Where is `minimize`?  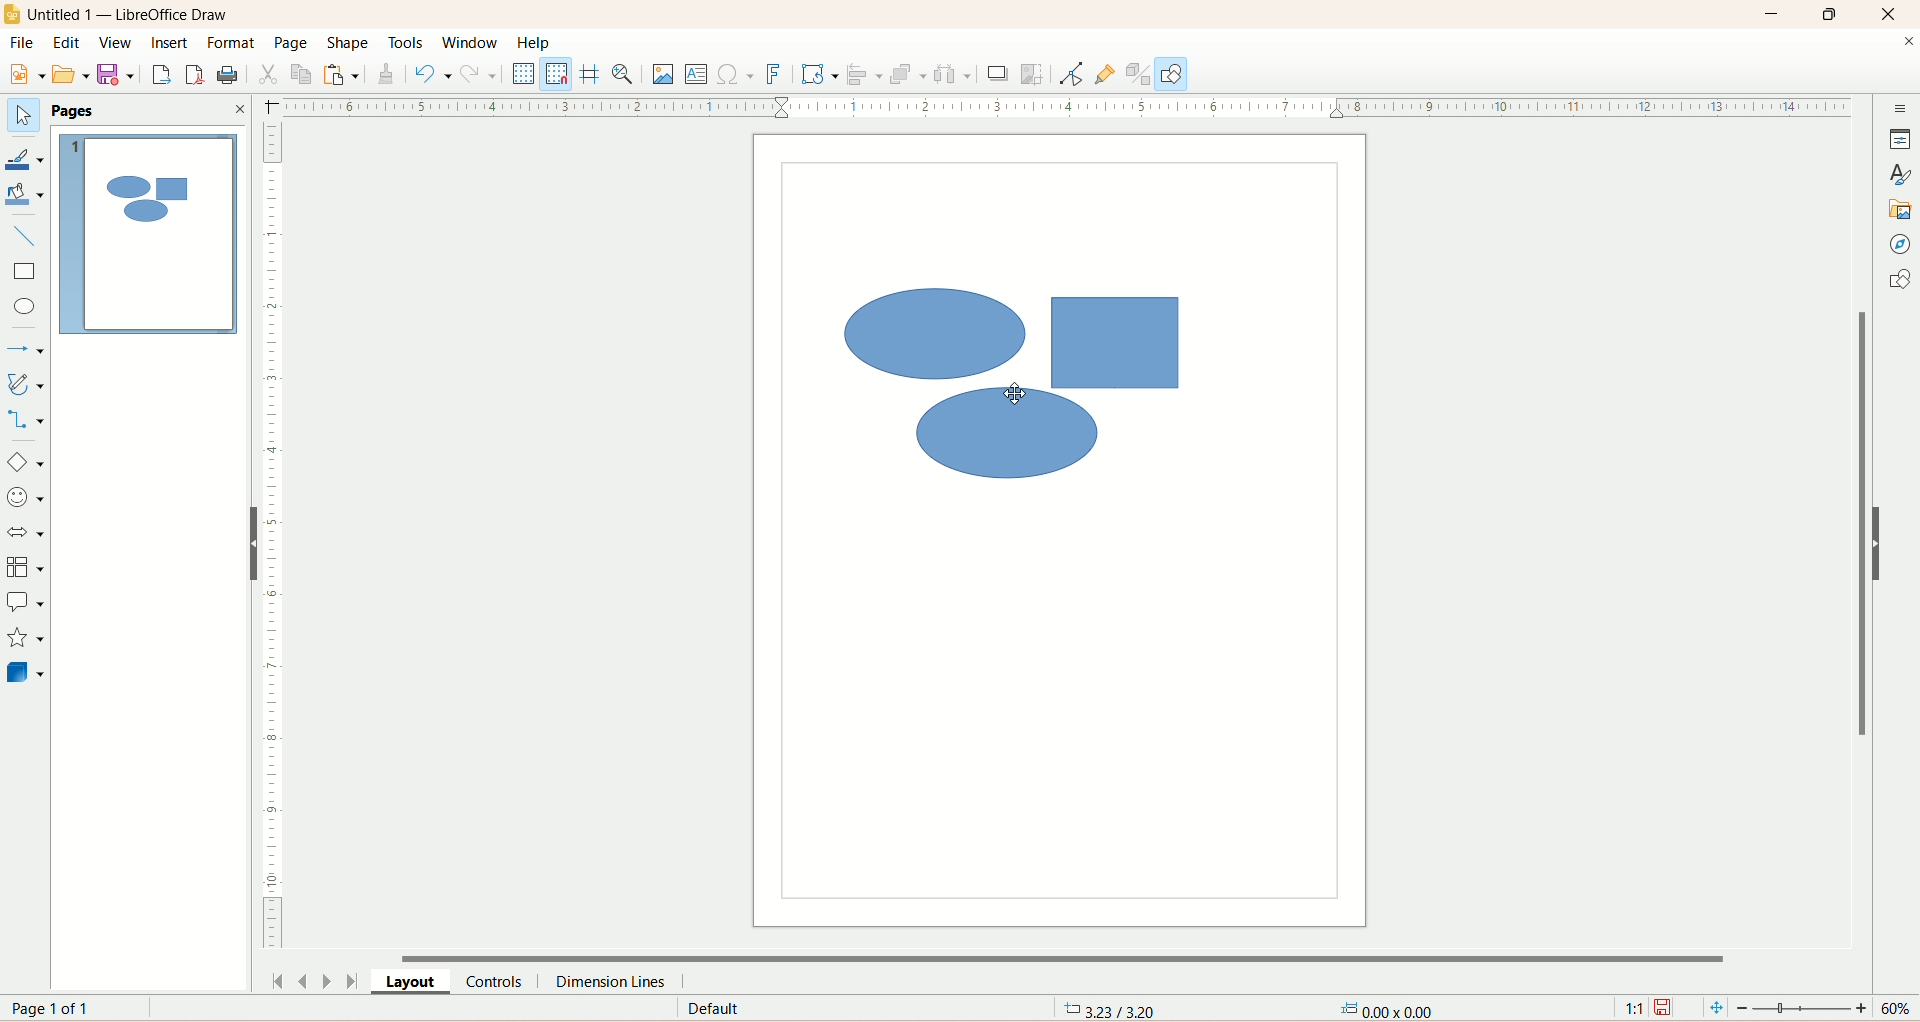 minimize is located at coordinates (1775, 14).